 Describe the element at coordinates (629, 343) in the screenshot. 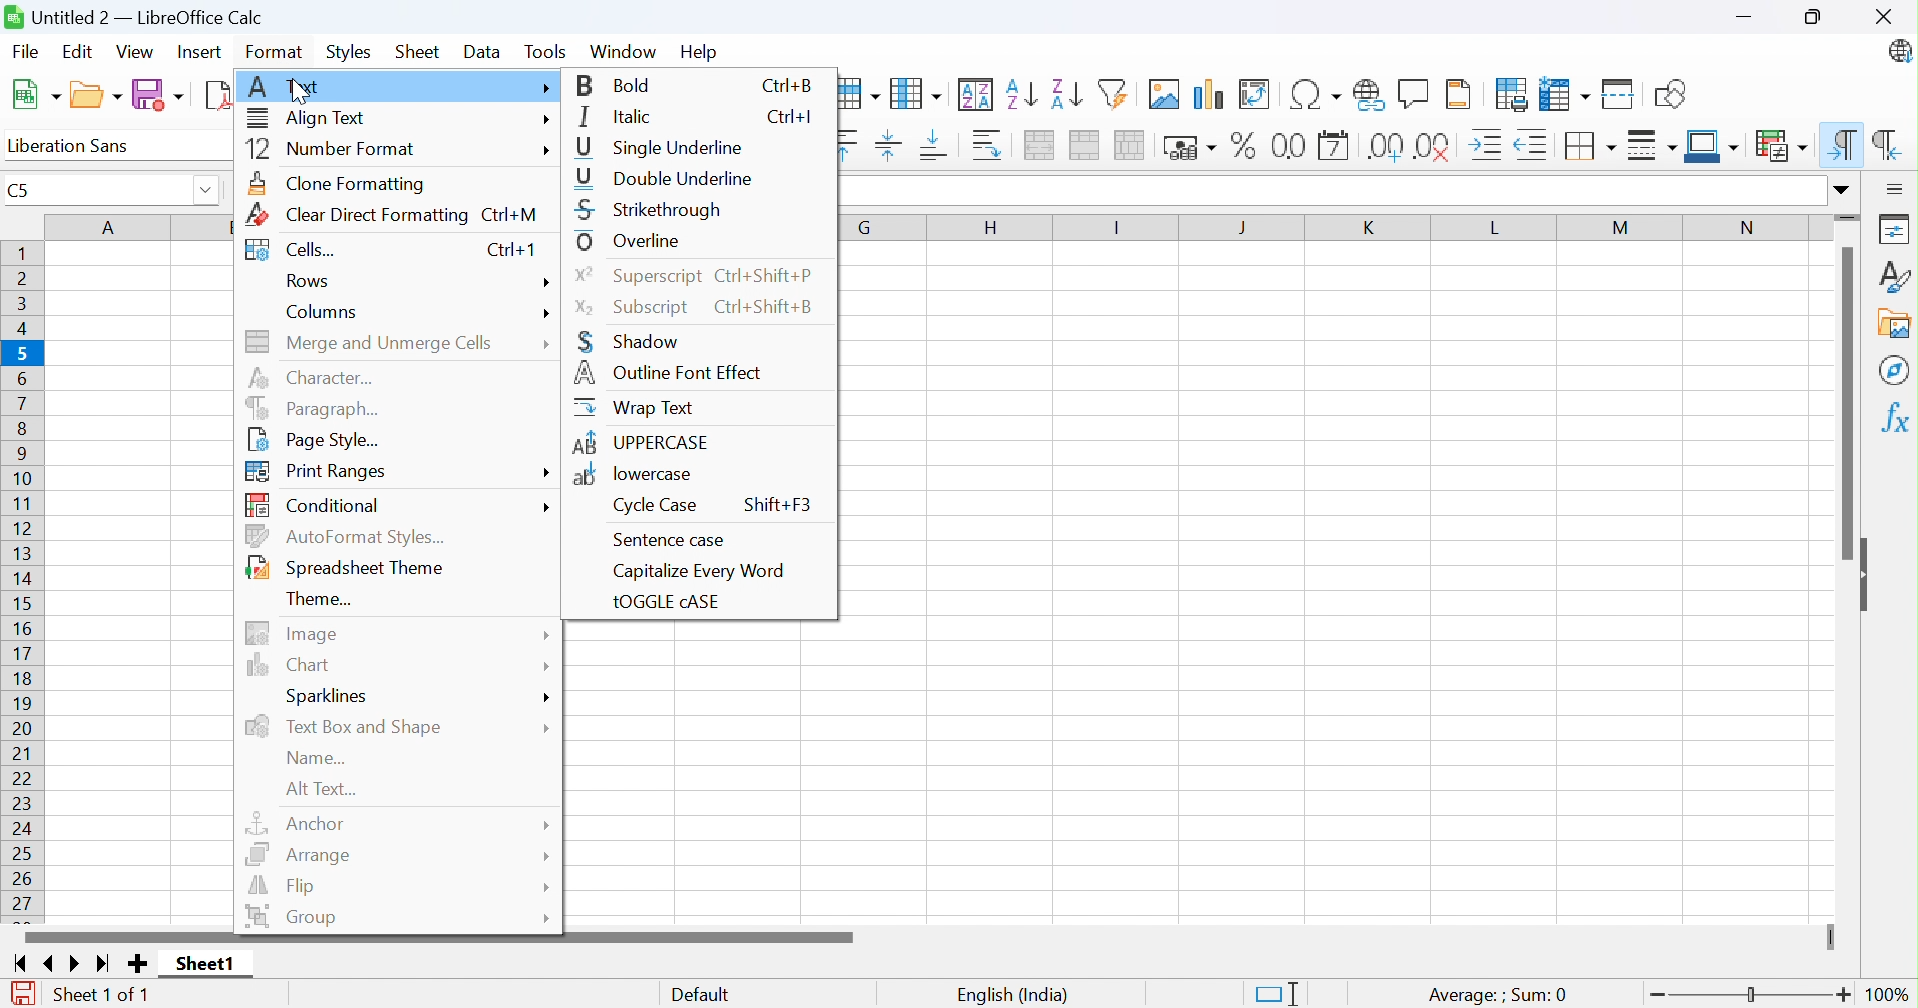

I see `Shadow` at that location.